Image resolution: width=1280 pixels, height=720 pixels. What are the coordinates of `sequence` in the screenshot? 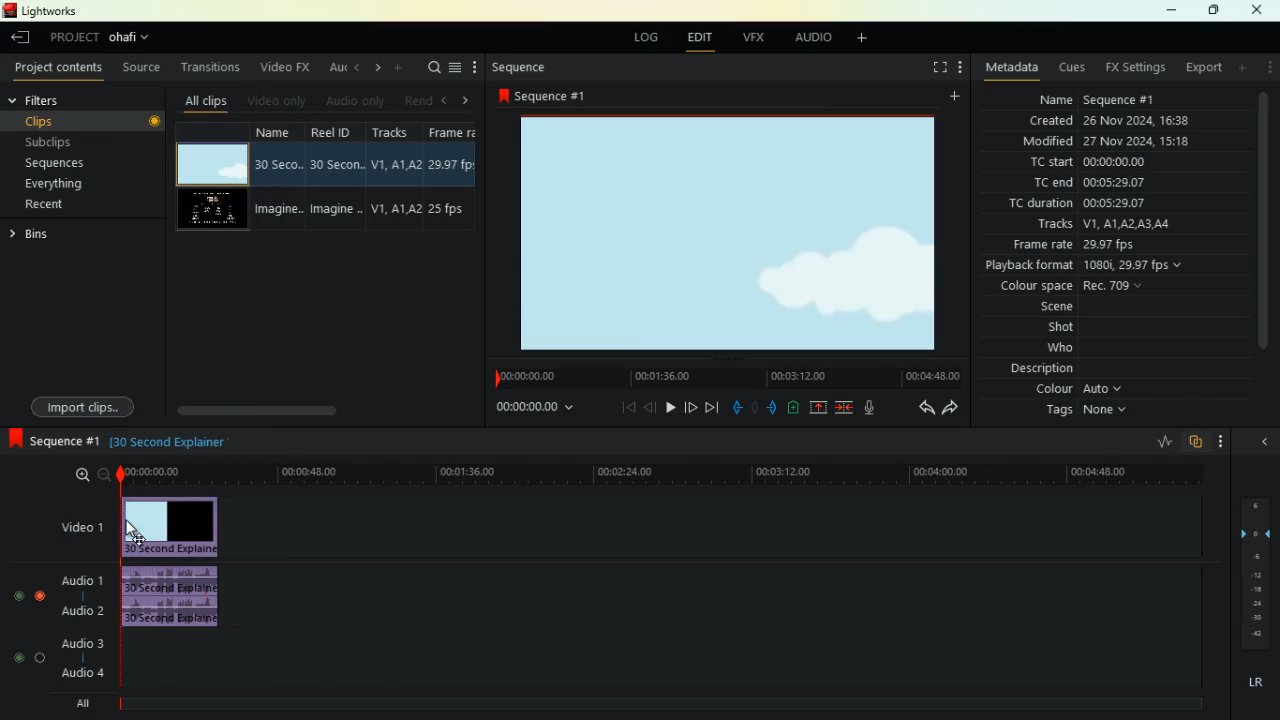 It's located at (550, 96).